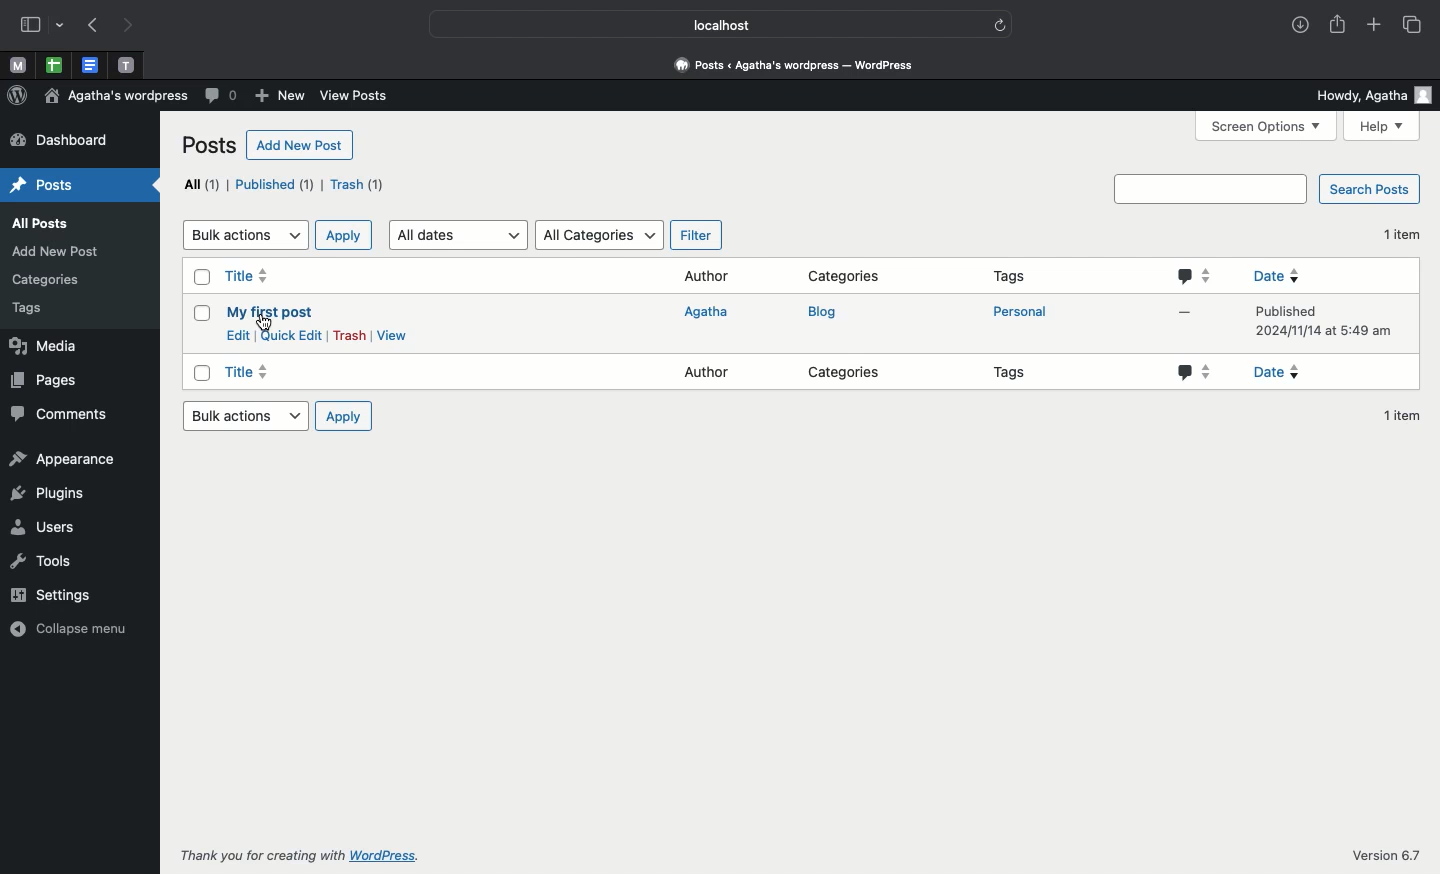 This screenshot has height=874, width=1440. What do you see at coordinates (1011, 277) in the screenshot?
I see `Tags` at bounding box center [1011, 277].